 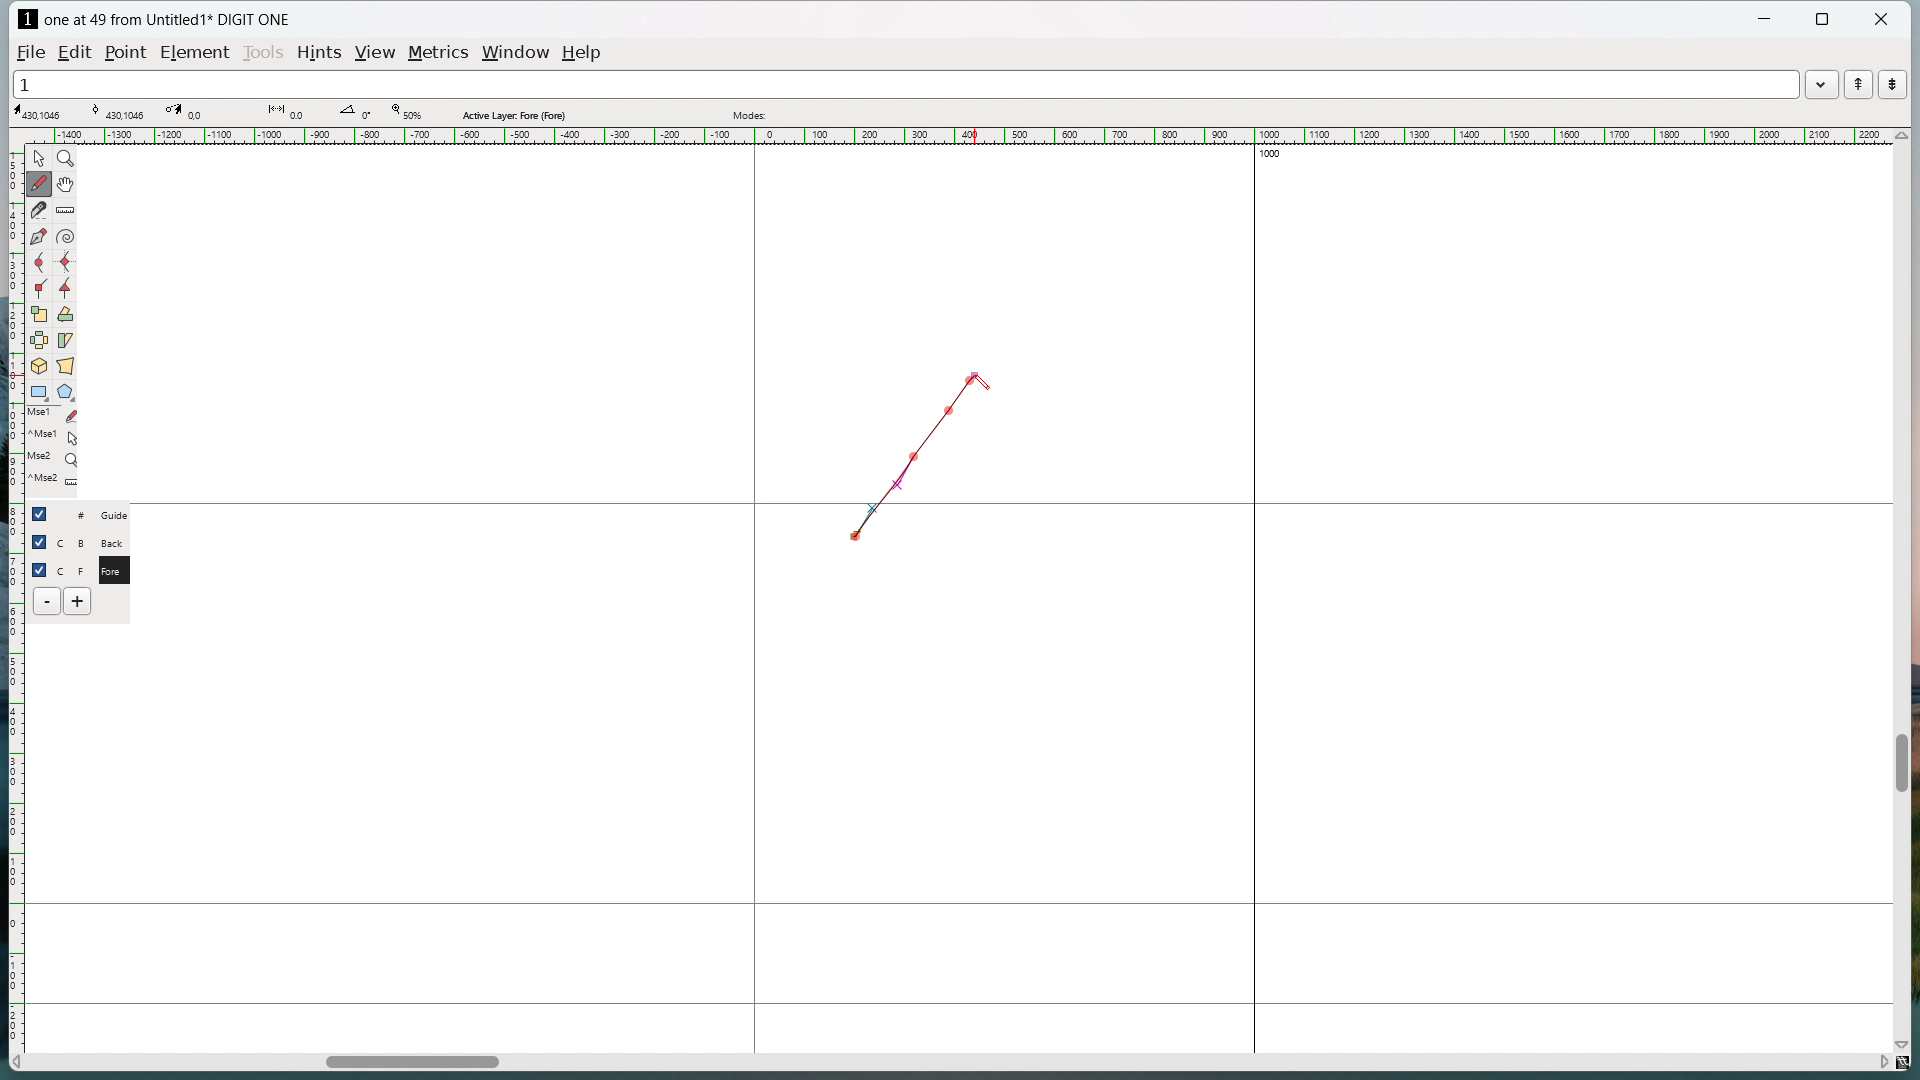 I want to click on add layer, so click(x=79, y=601).